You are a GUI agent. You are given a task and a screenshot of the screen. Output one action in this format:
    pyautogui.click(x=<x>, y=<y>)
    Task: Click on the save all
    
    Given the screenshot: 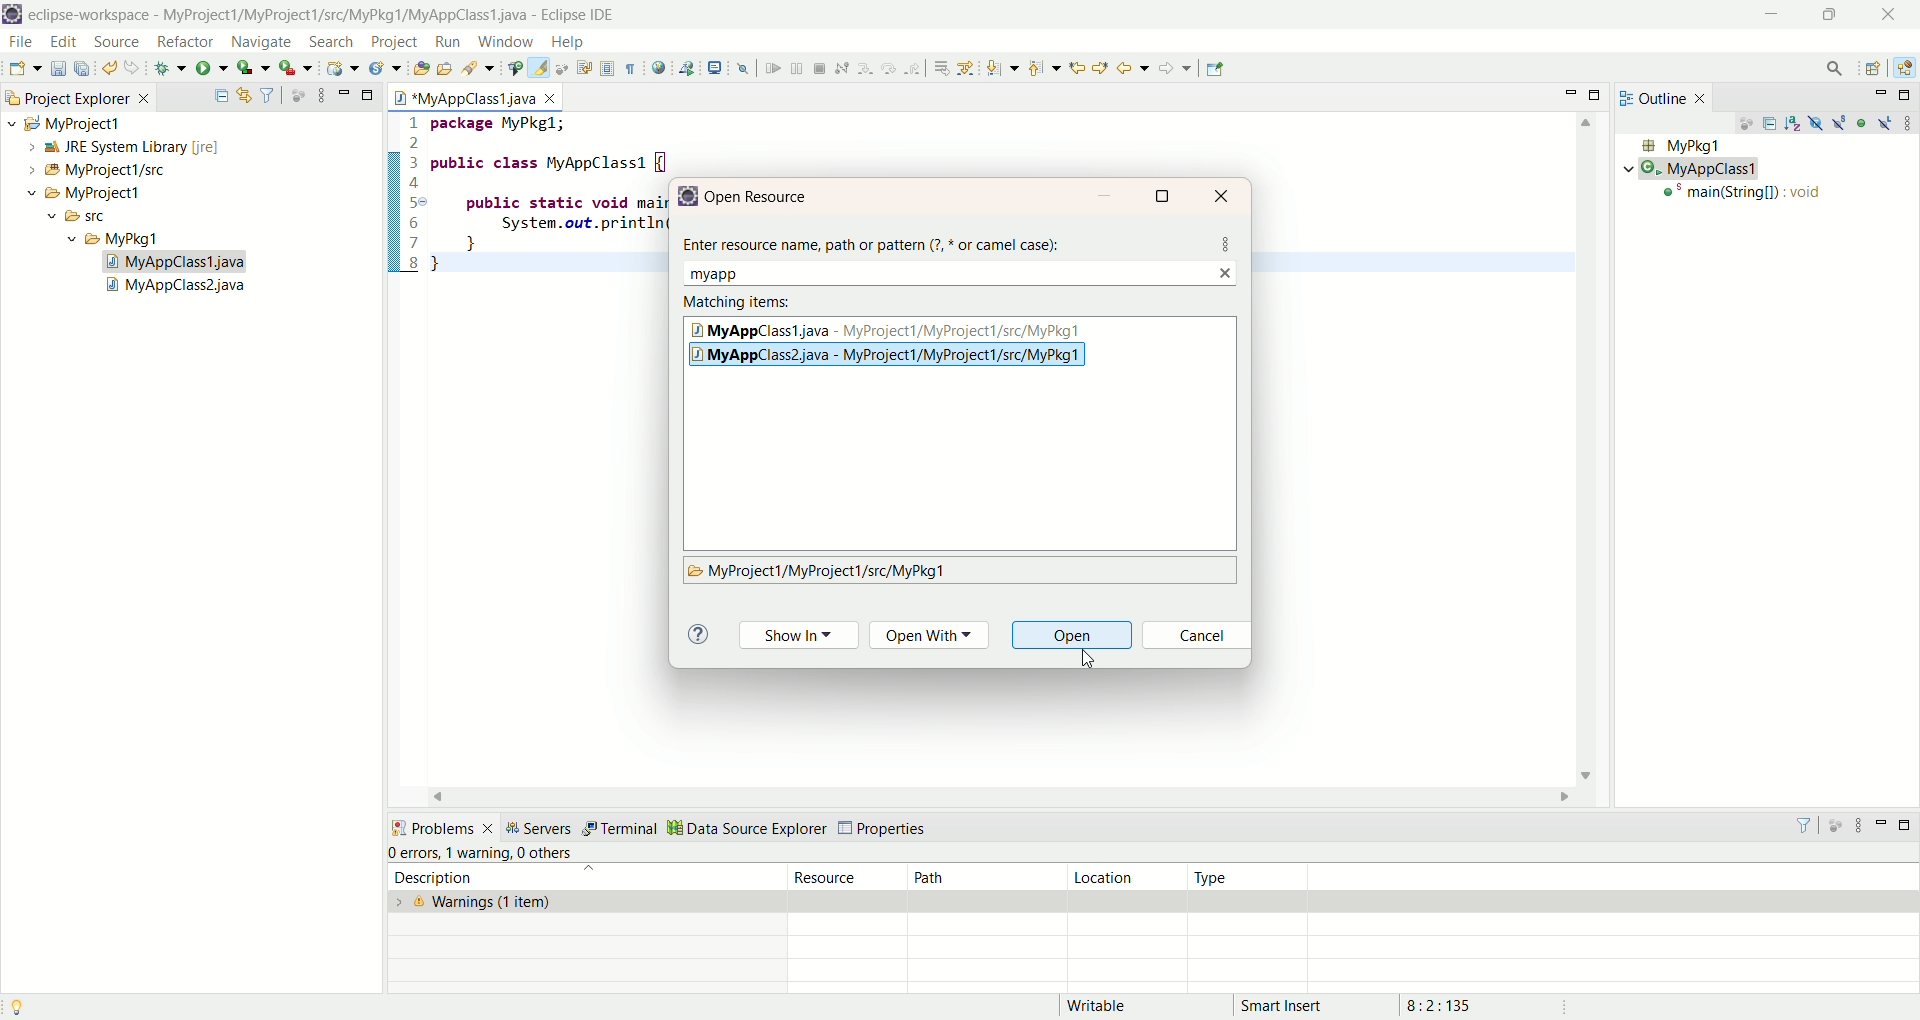 What is the action you would take?
    pyautogui.click(x=85, y=68)
    